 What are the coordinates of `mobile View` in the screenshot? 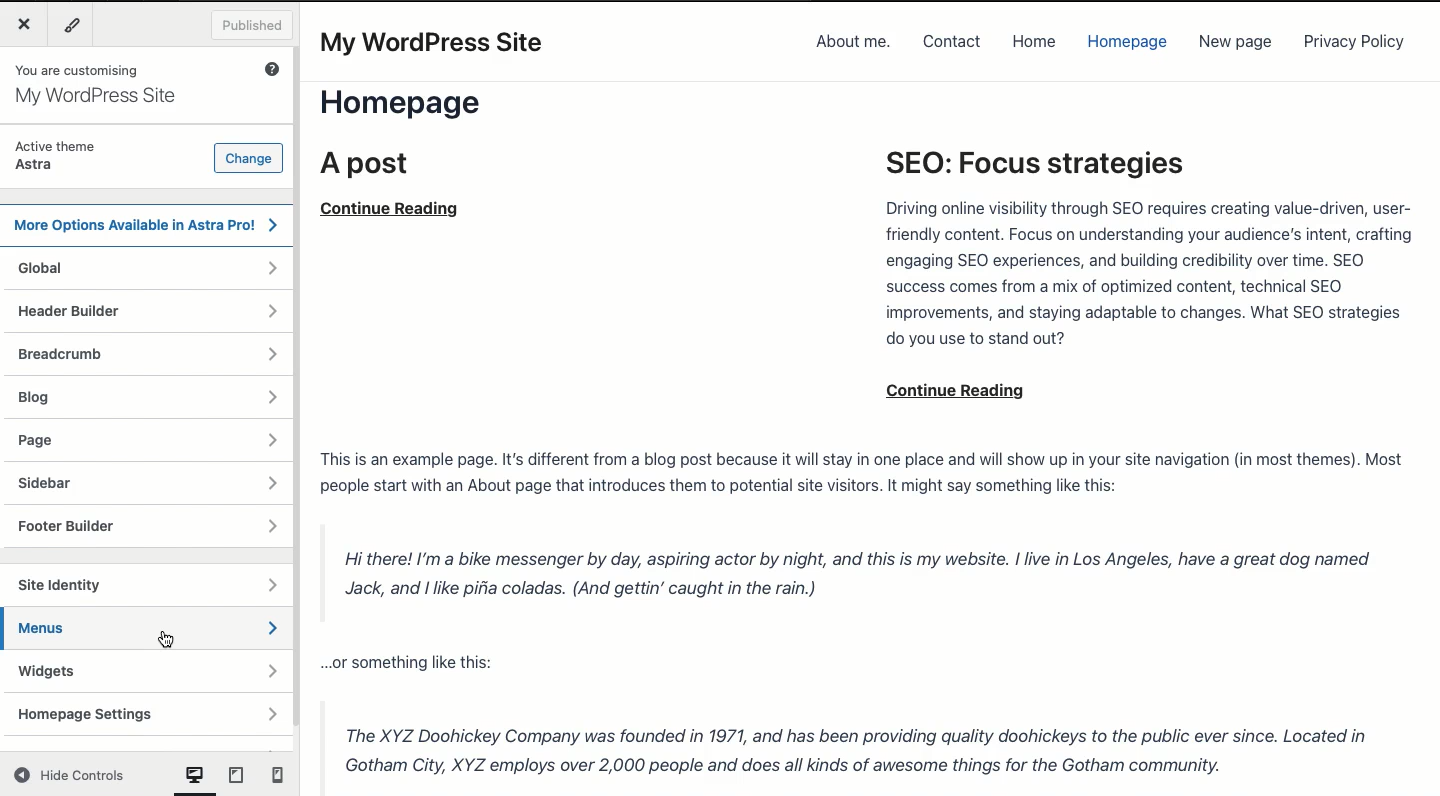 It's located at (273, 777).